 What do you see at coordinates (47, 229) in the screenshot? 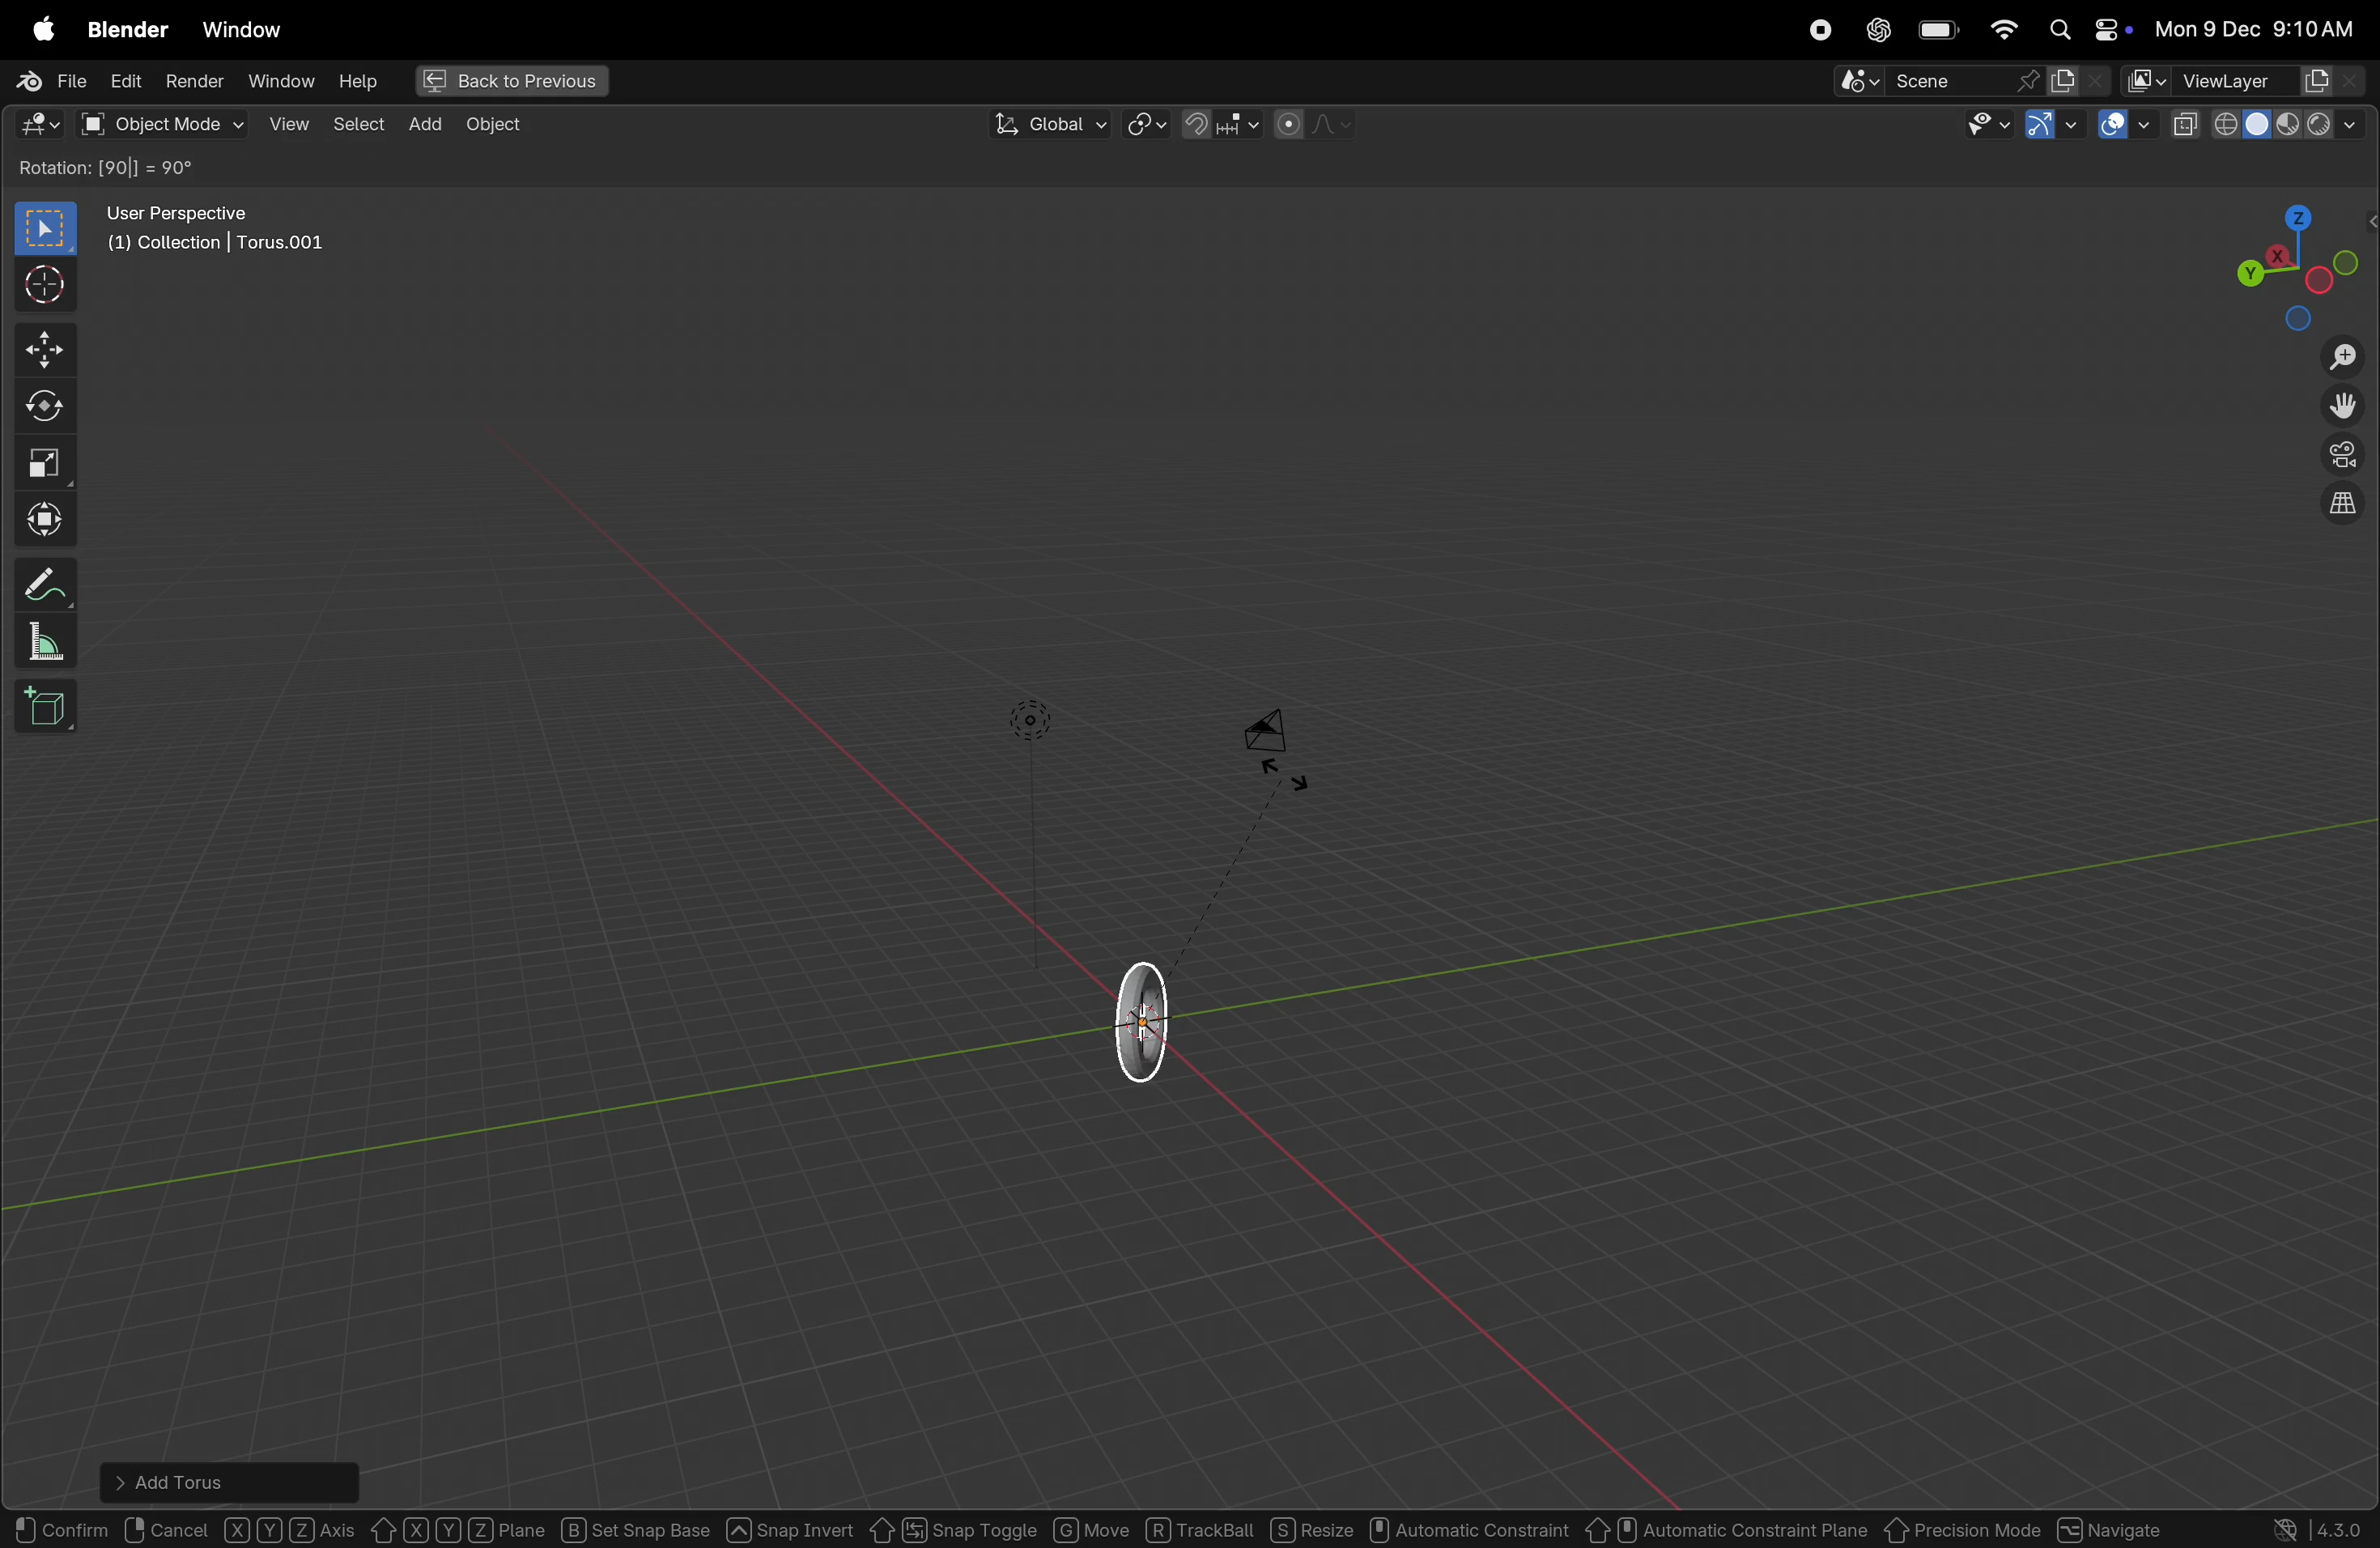
I see `select` at bounding box center [47, 229].